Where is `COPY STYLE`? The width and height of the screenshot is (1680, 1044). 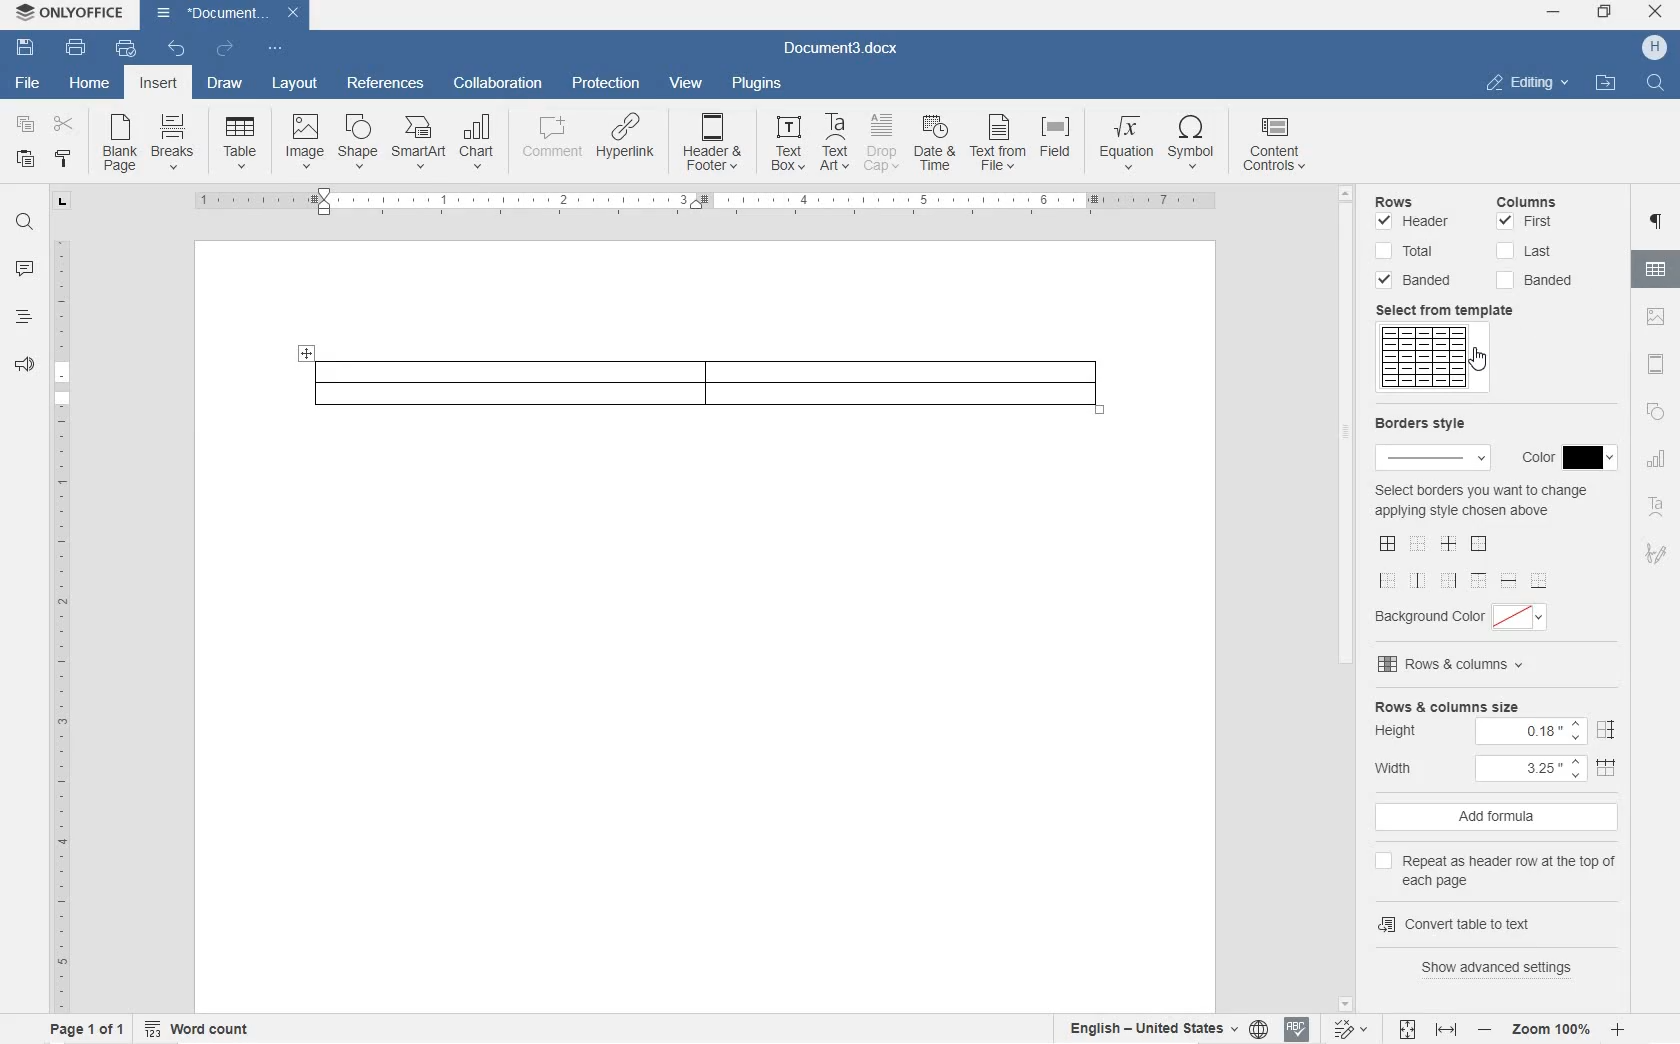
COPY STYLE is located at coordinates (65, 161).